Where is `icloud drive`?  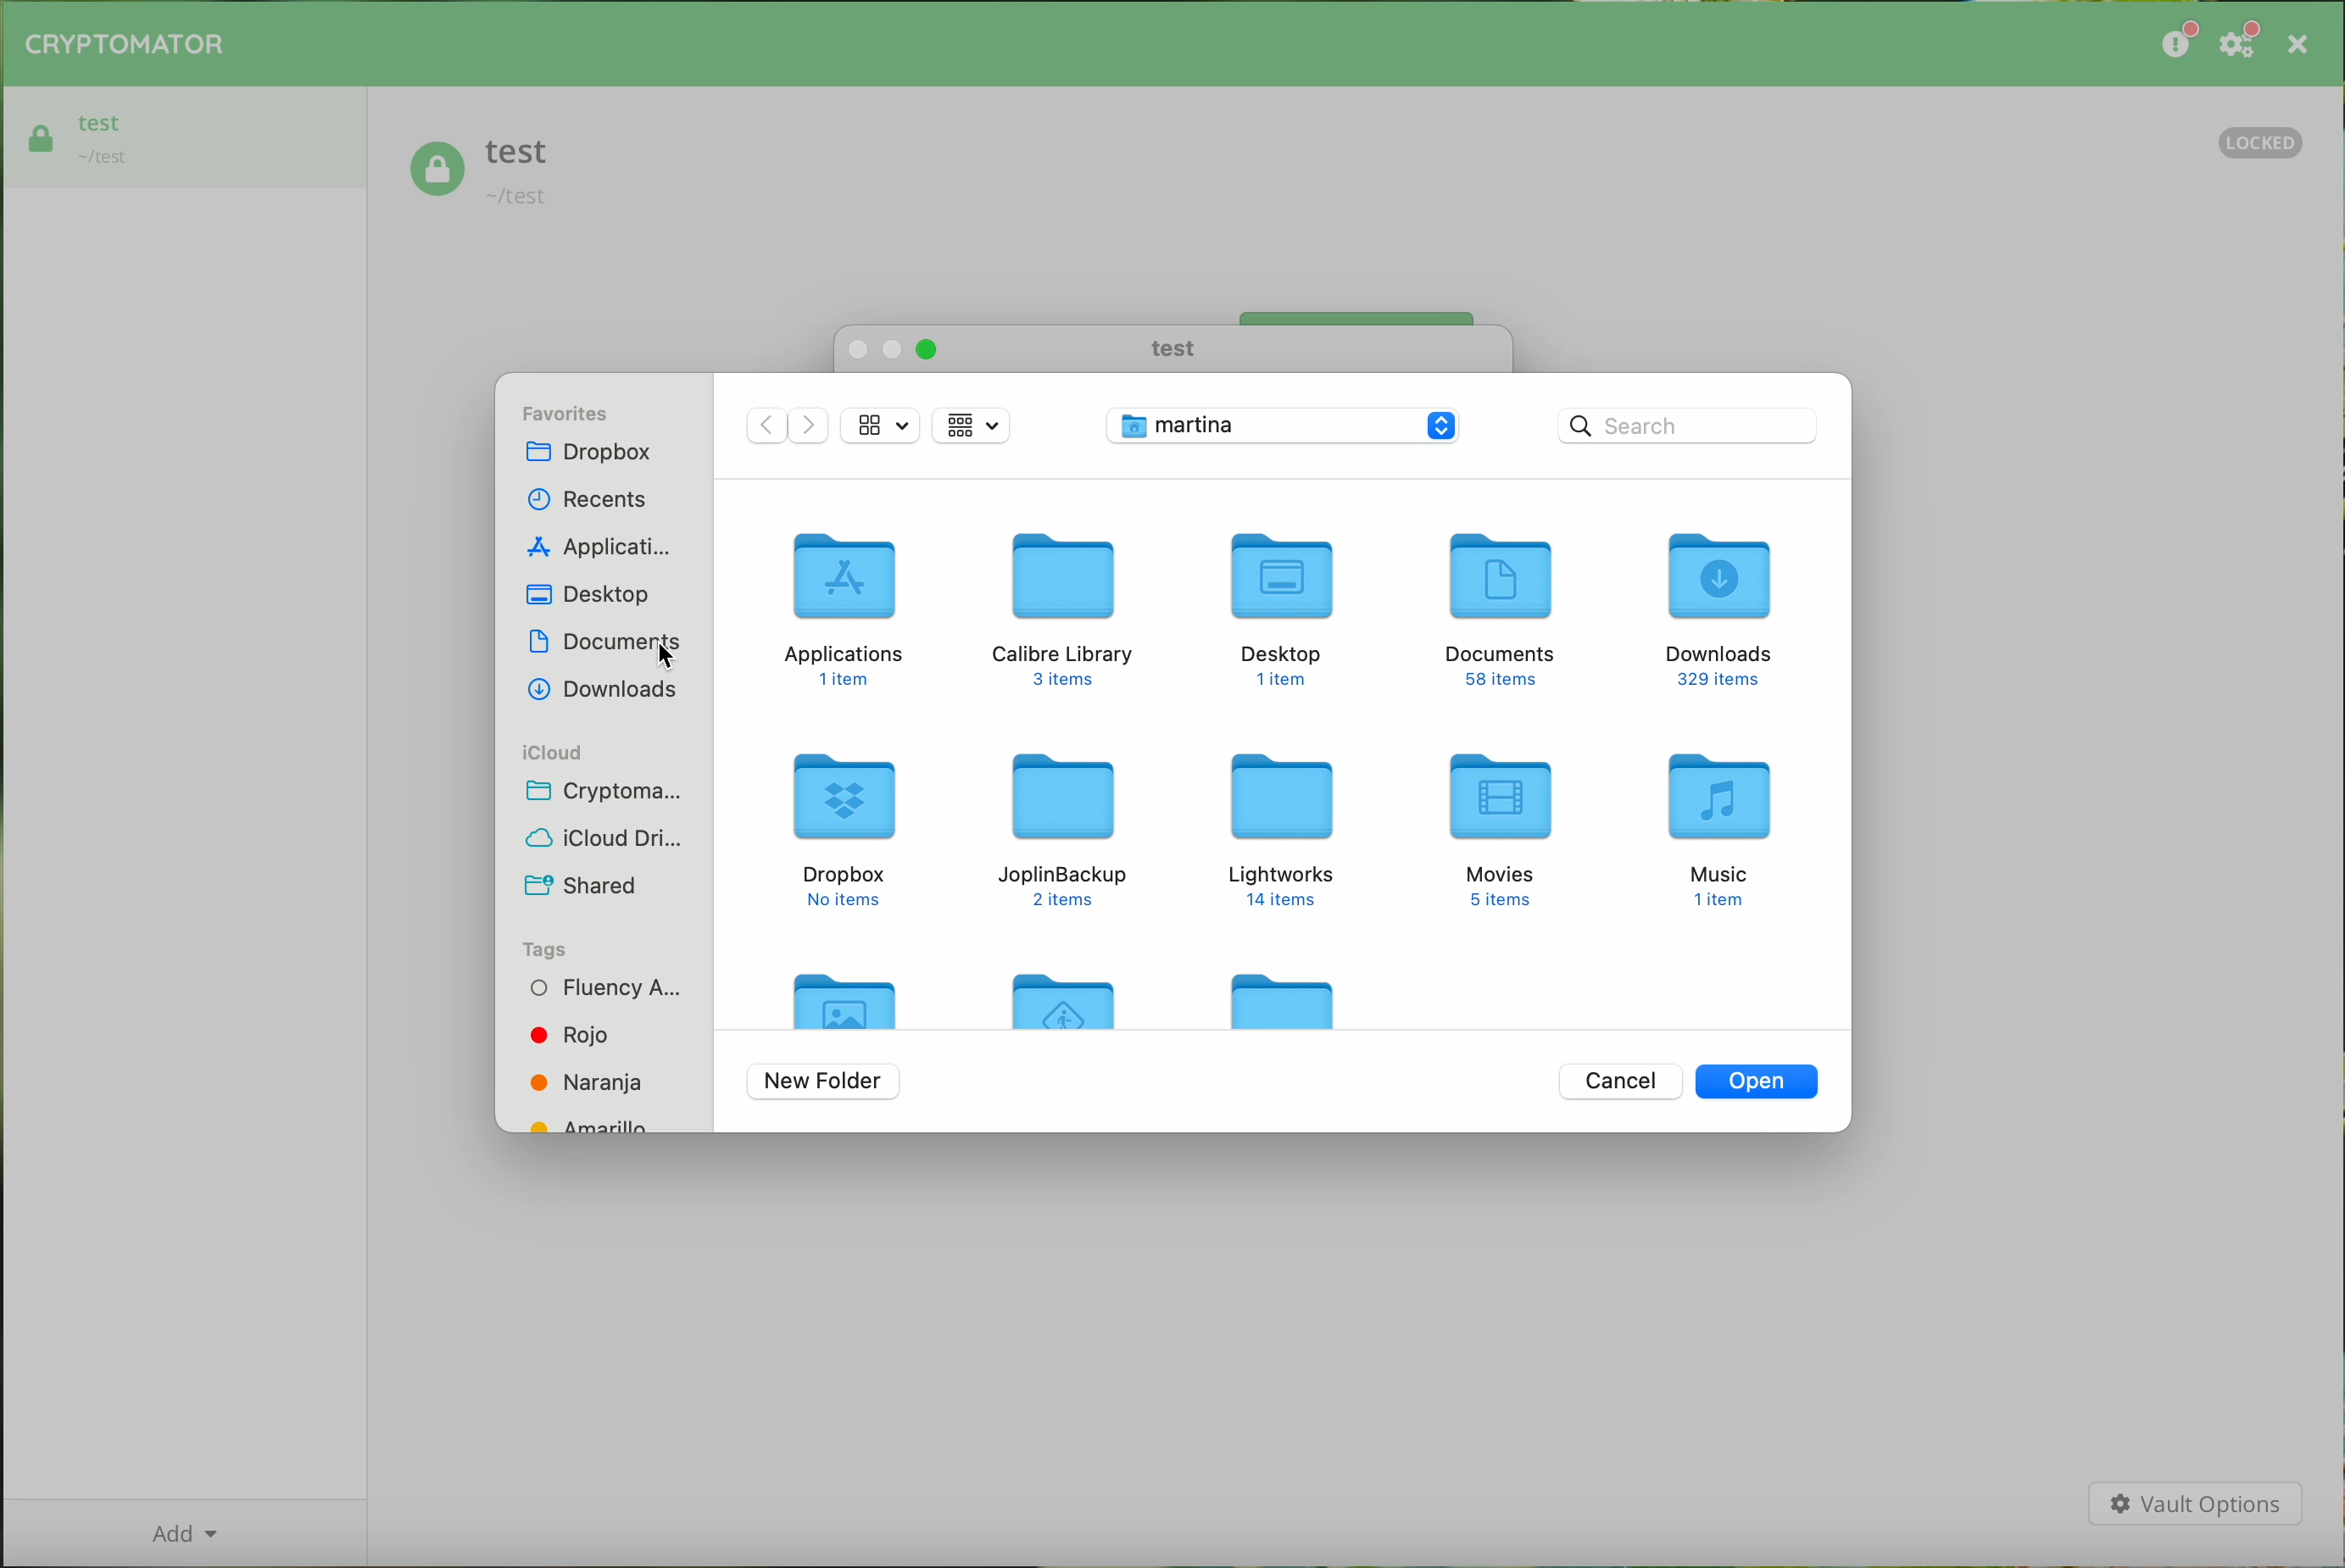 icloud drive is located at coordinates (608, 837).